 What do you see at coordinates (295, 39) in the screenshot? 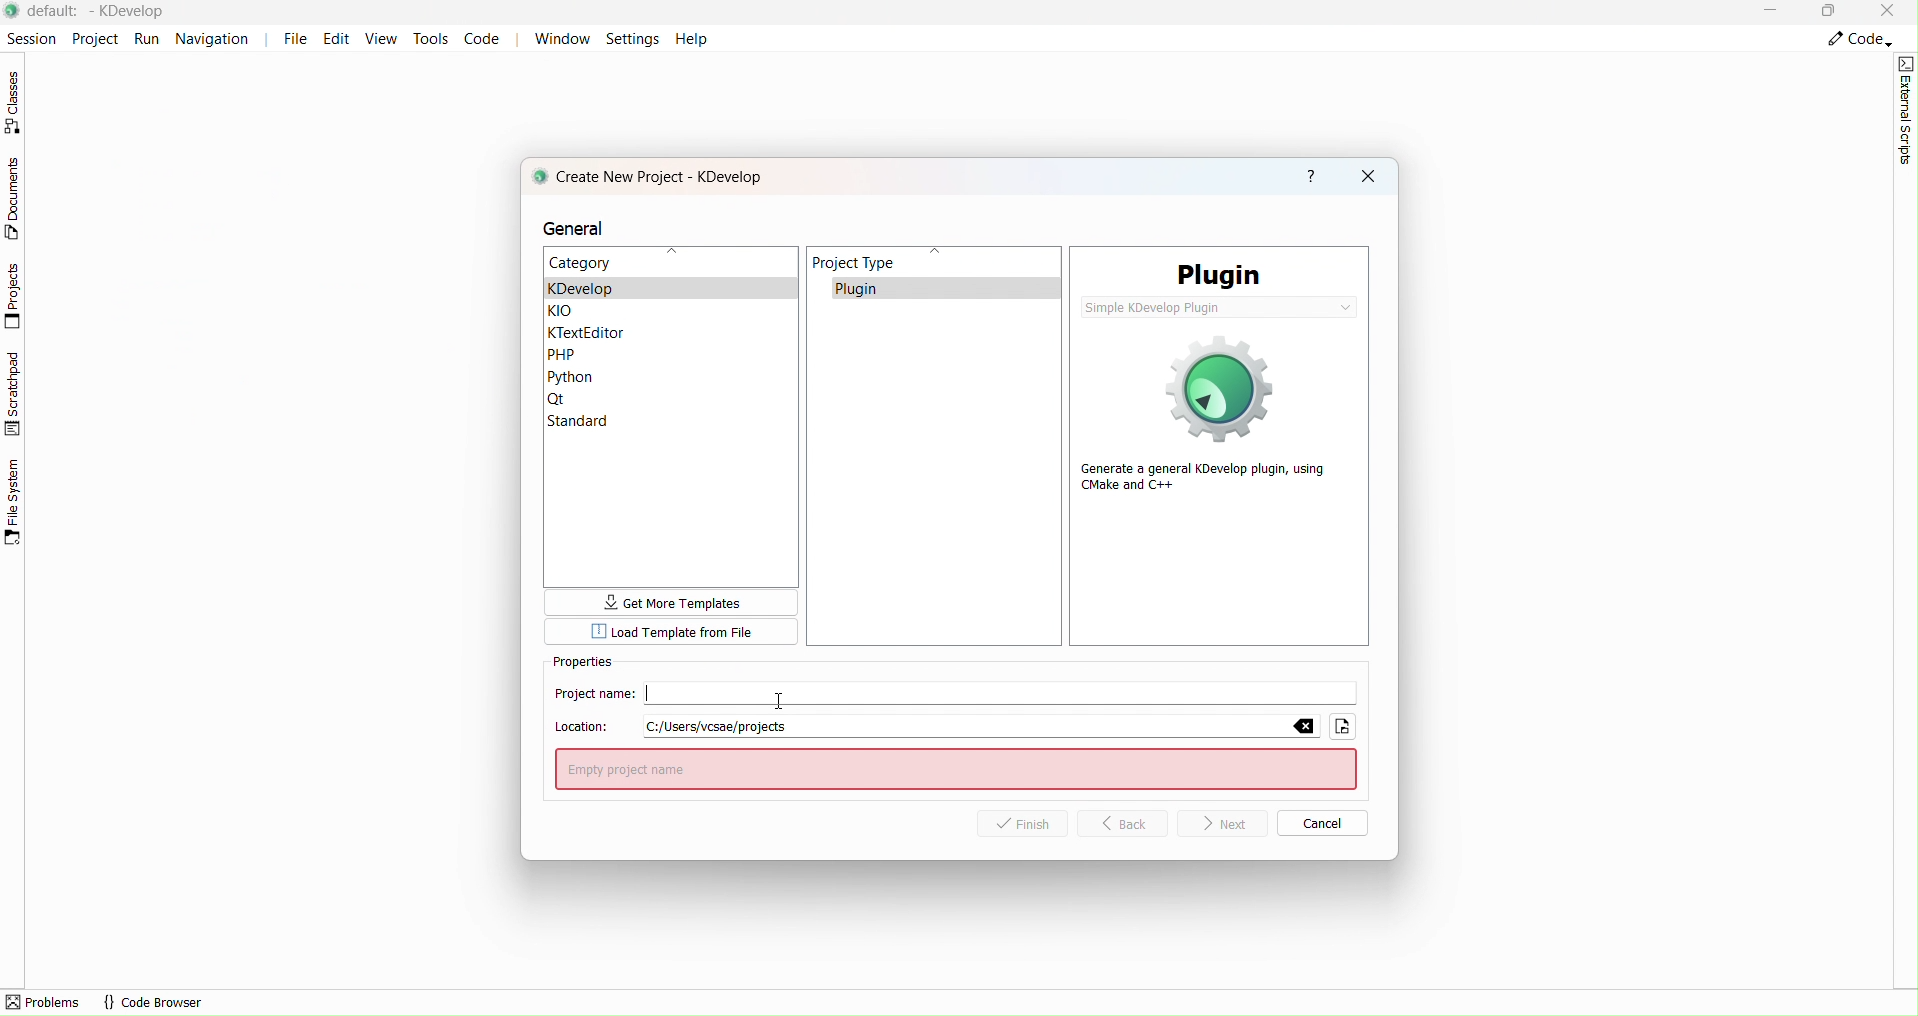
I see `File` at bounding box center [295, 39].